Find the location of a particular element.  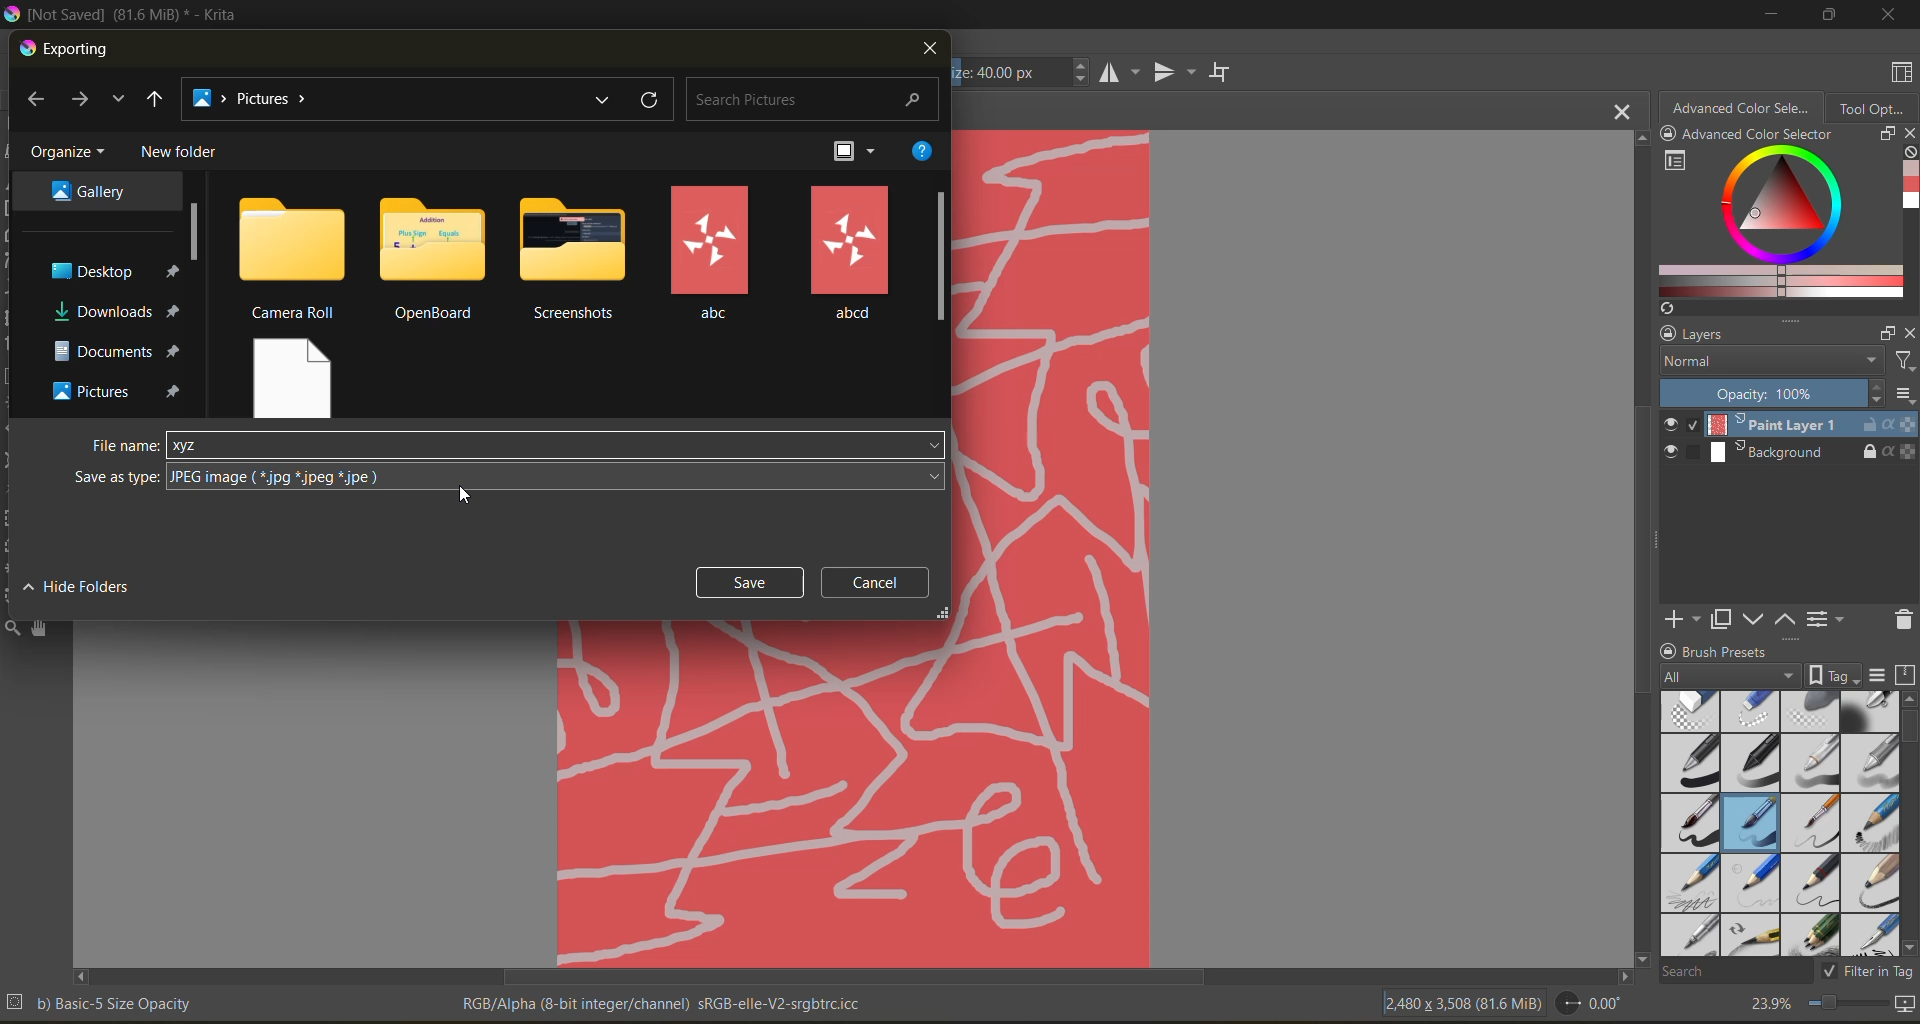

lock/unlock docker is located at coordinates (1673, 136).